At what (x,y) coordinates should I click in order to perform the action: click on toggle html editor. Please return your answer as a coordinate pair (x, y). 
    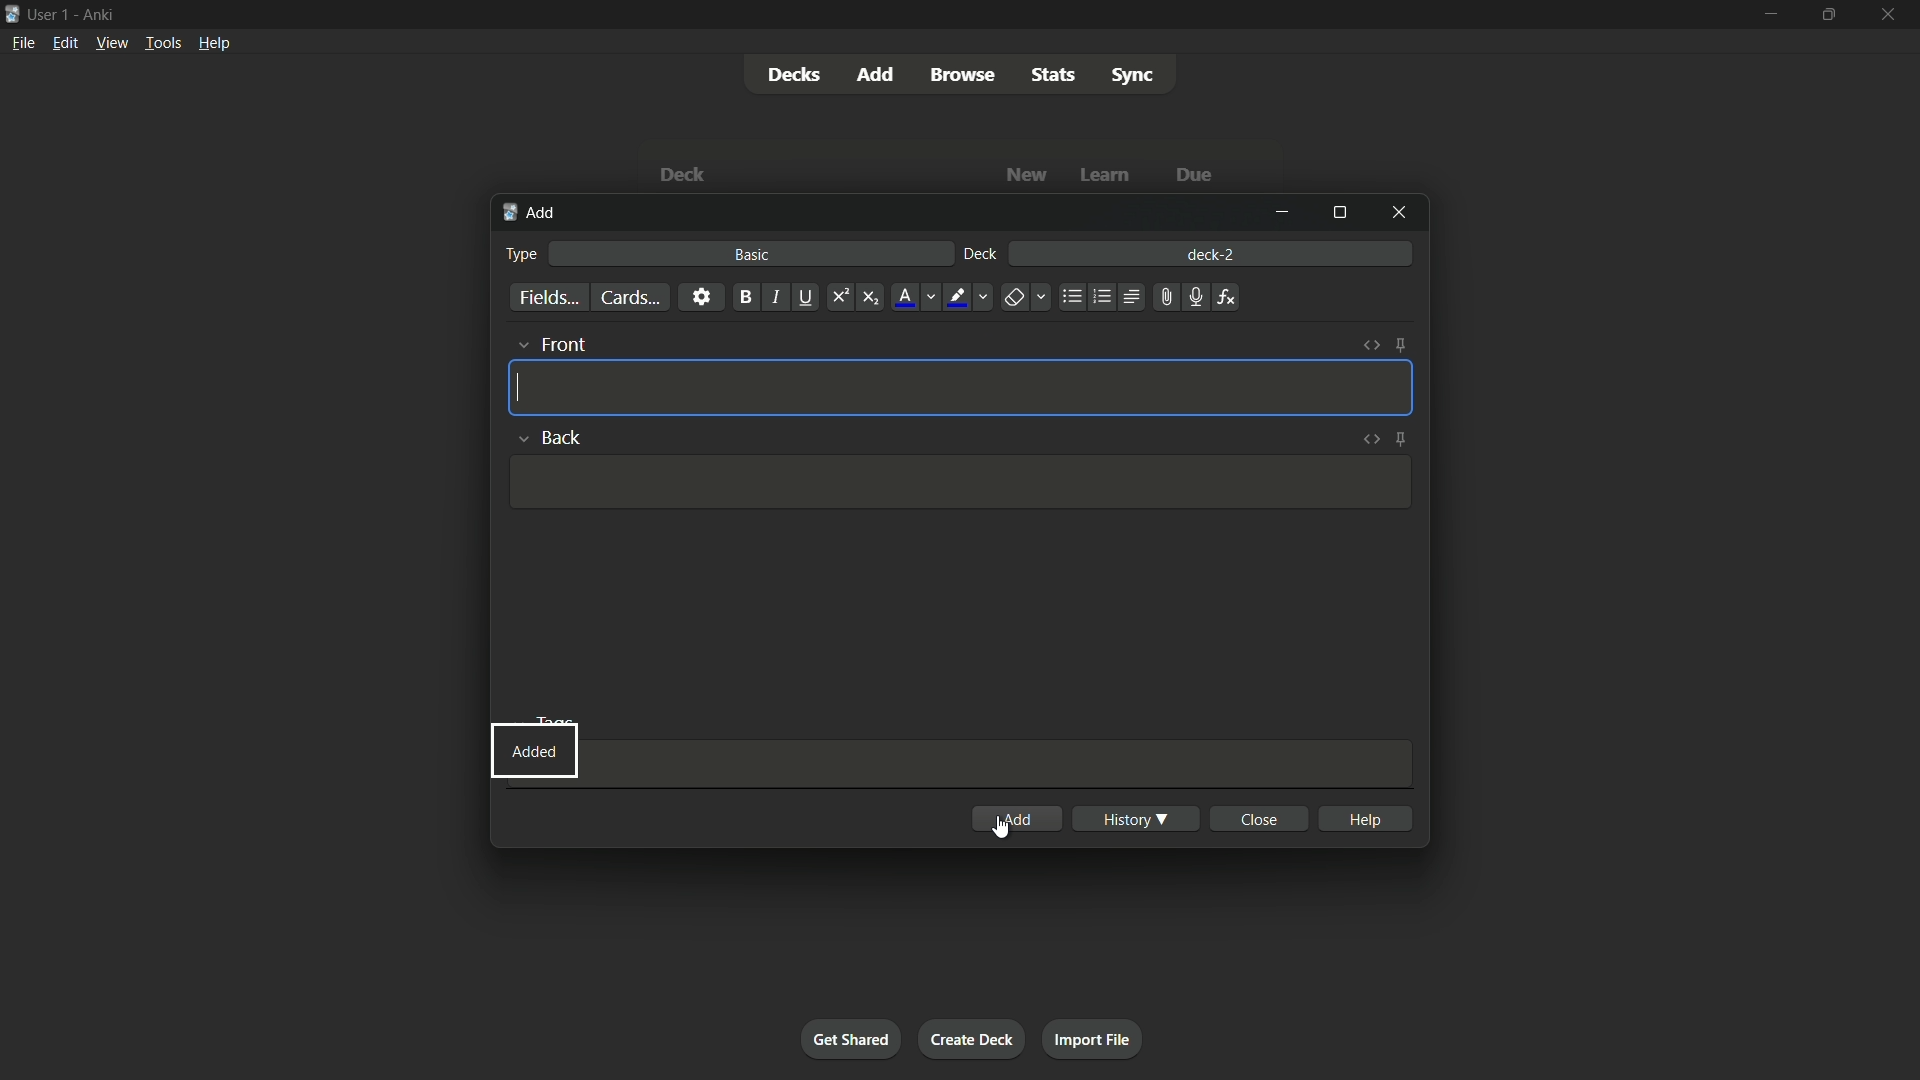
    Looking at the image, I should click on (1371, 437).